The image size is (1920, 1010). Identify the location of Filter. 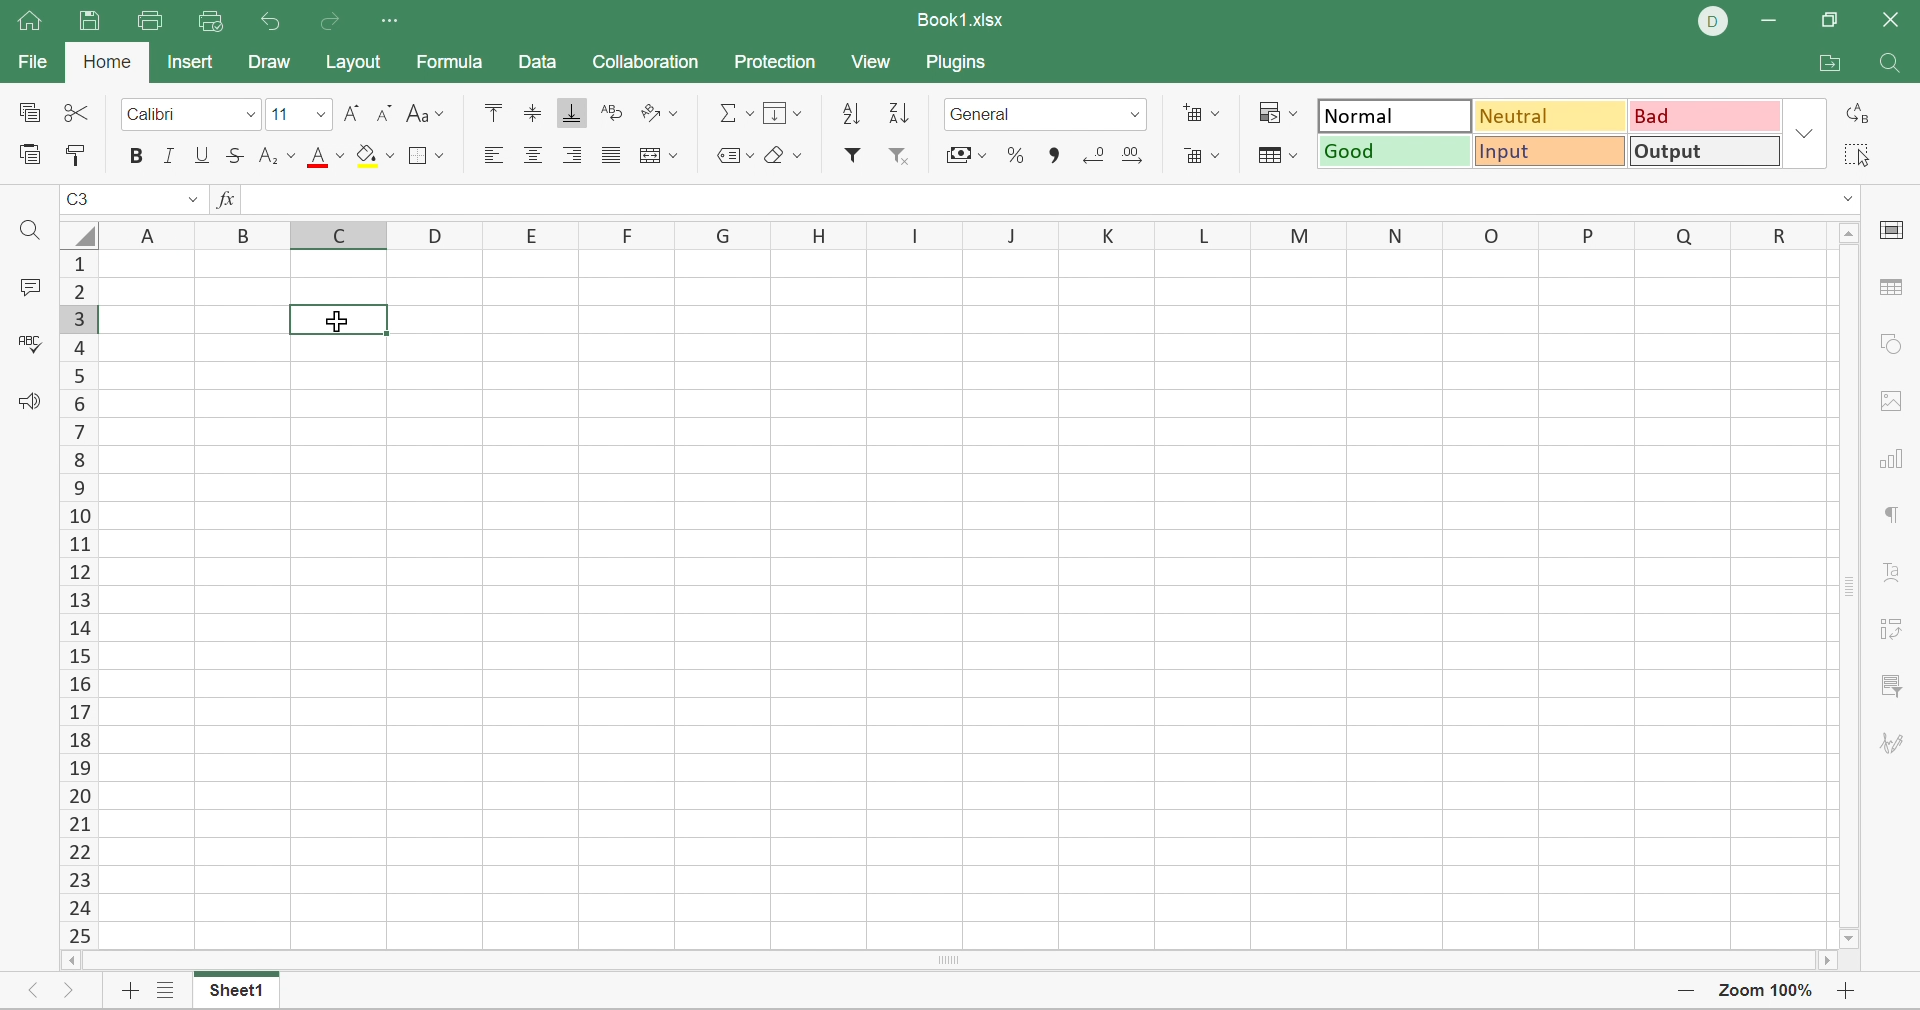
(855, 156).